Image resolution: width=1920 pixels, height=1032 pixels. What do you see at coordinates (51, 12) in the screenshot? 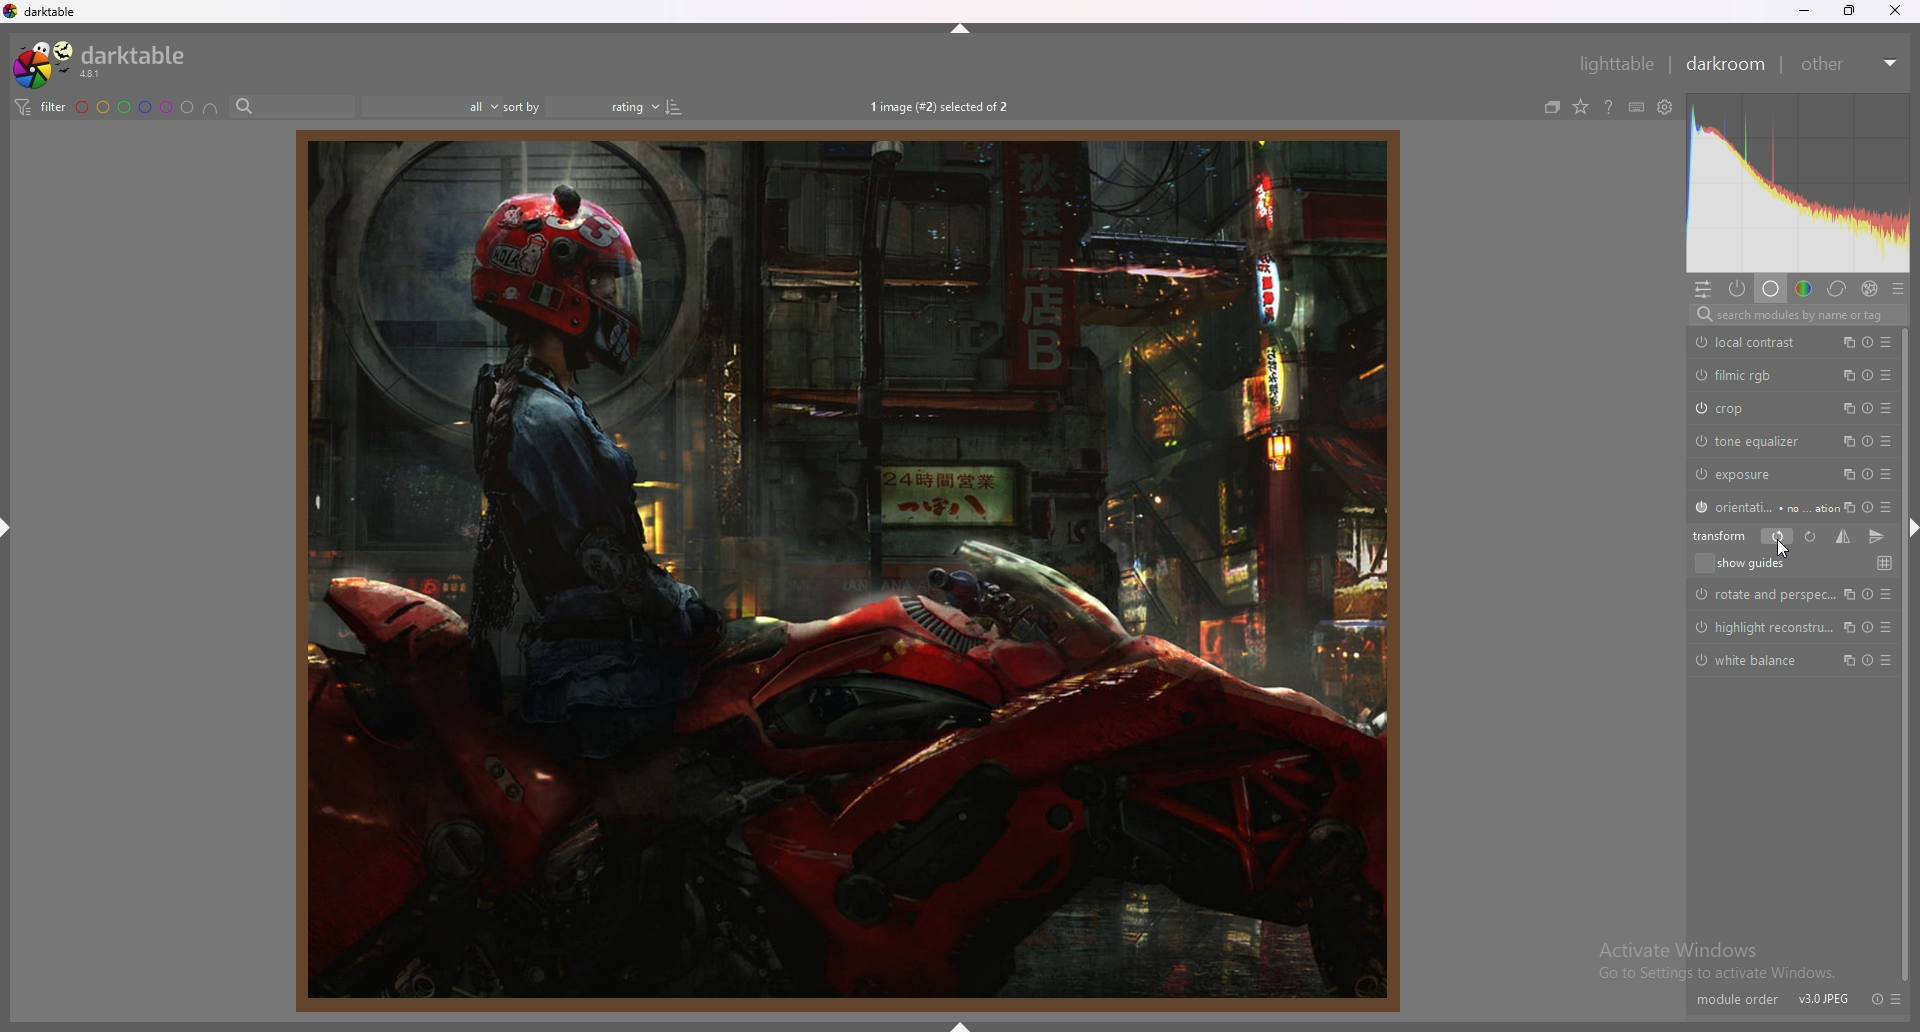
I see `darktable` at bounding box center [51, 12].